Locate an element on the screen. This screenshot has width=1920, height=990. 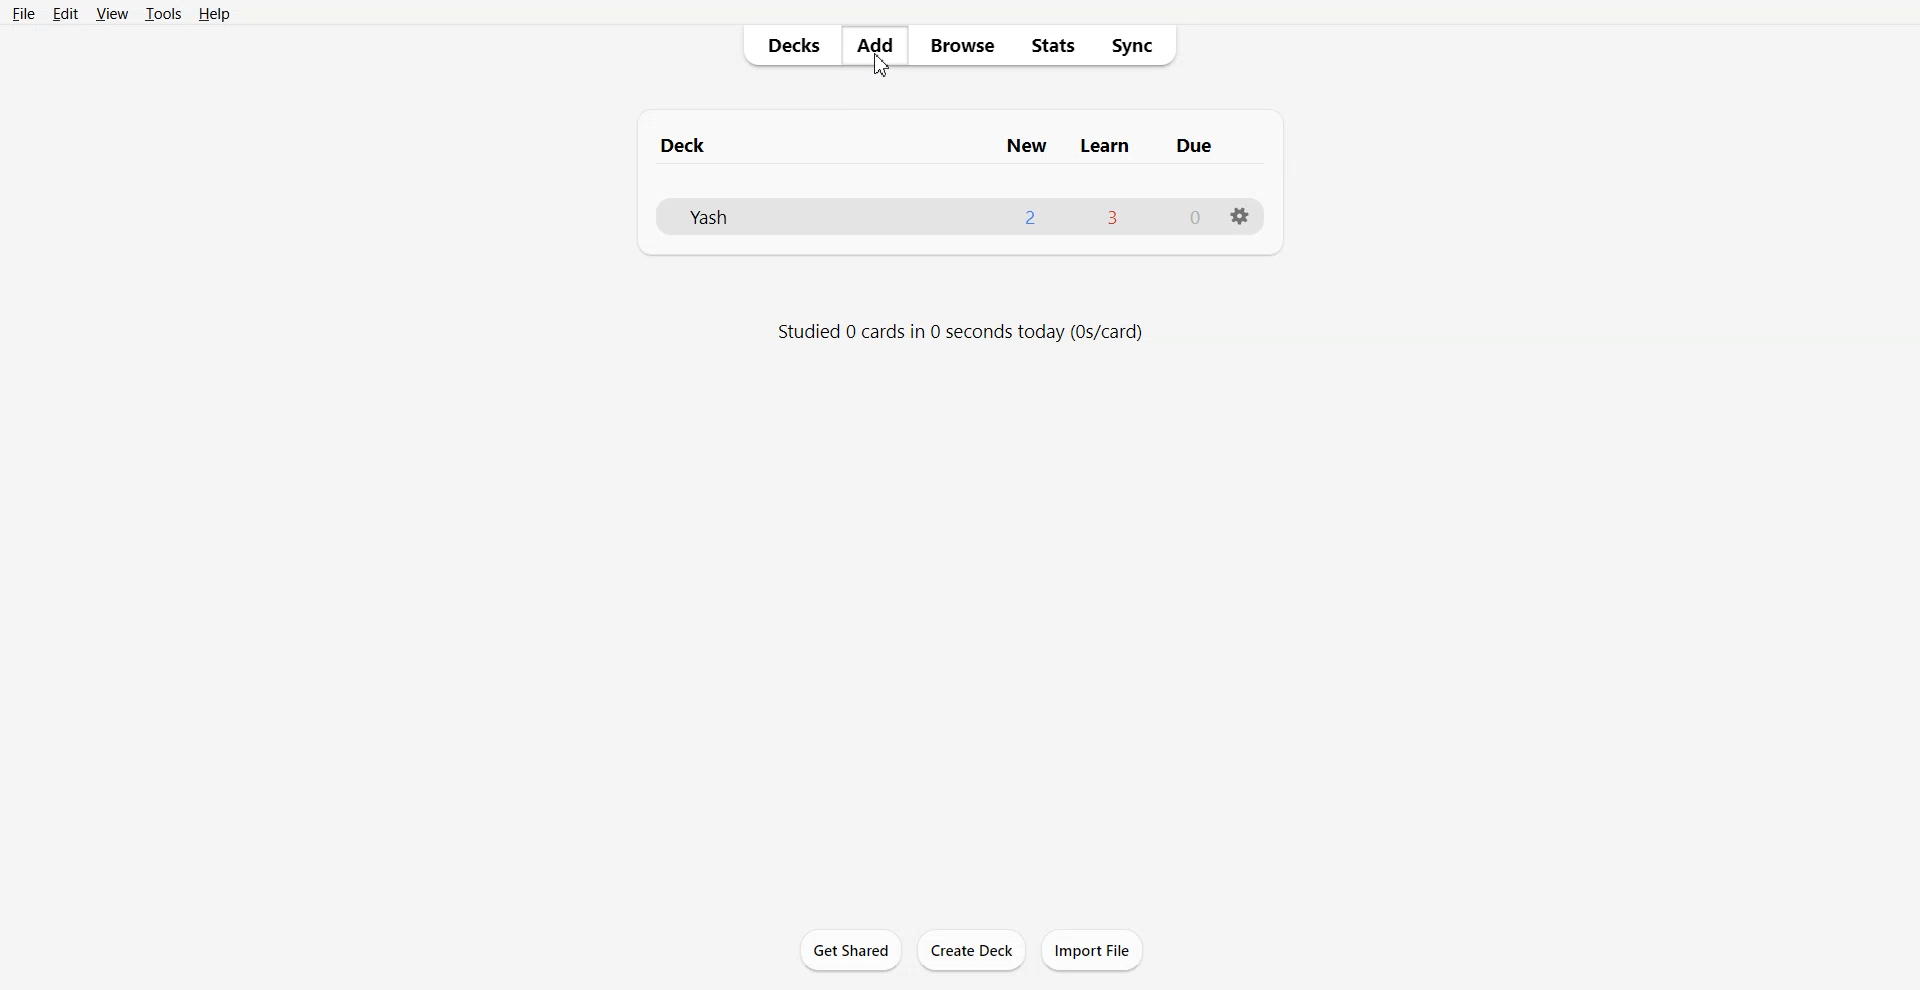
Sync is located at coordinates (1138, 45).